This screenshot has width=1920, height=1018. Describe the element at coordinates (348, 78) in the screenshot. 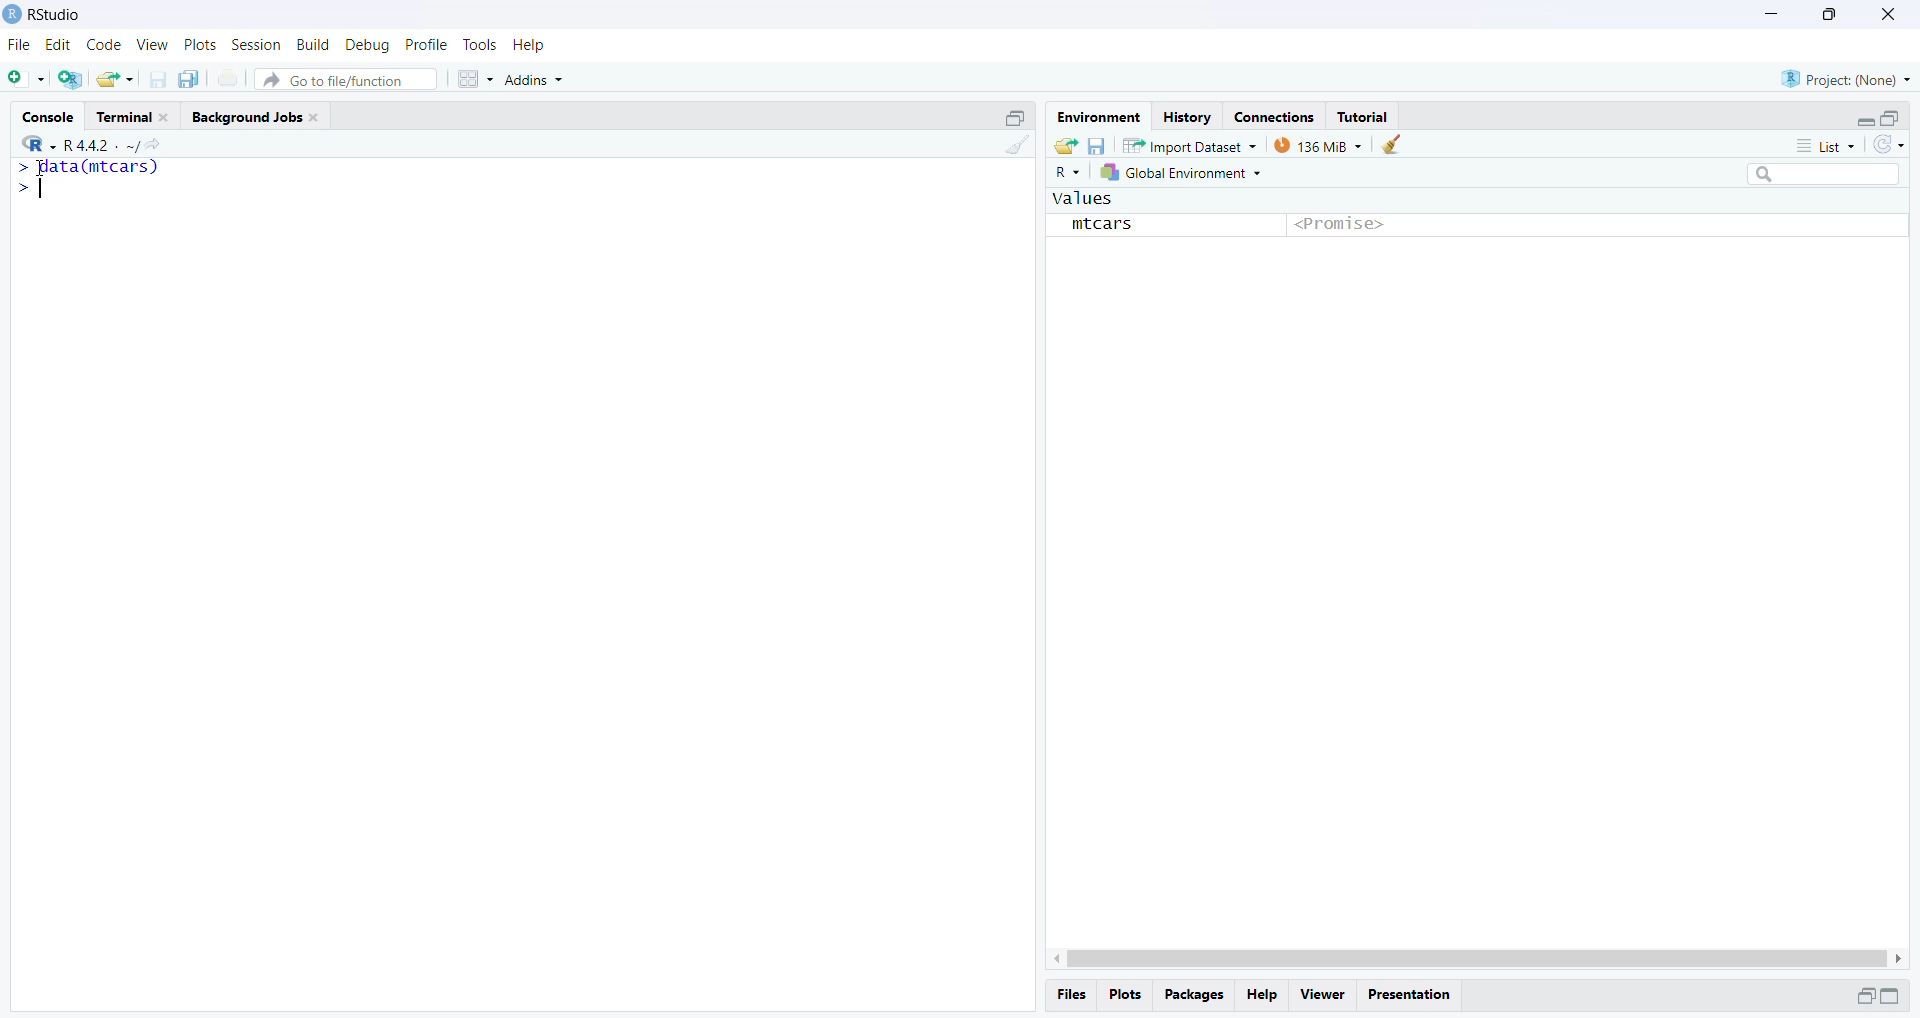

I see `Go to file/function` at that location.